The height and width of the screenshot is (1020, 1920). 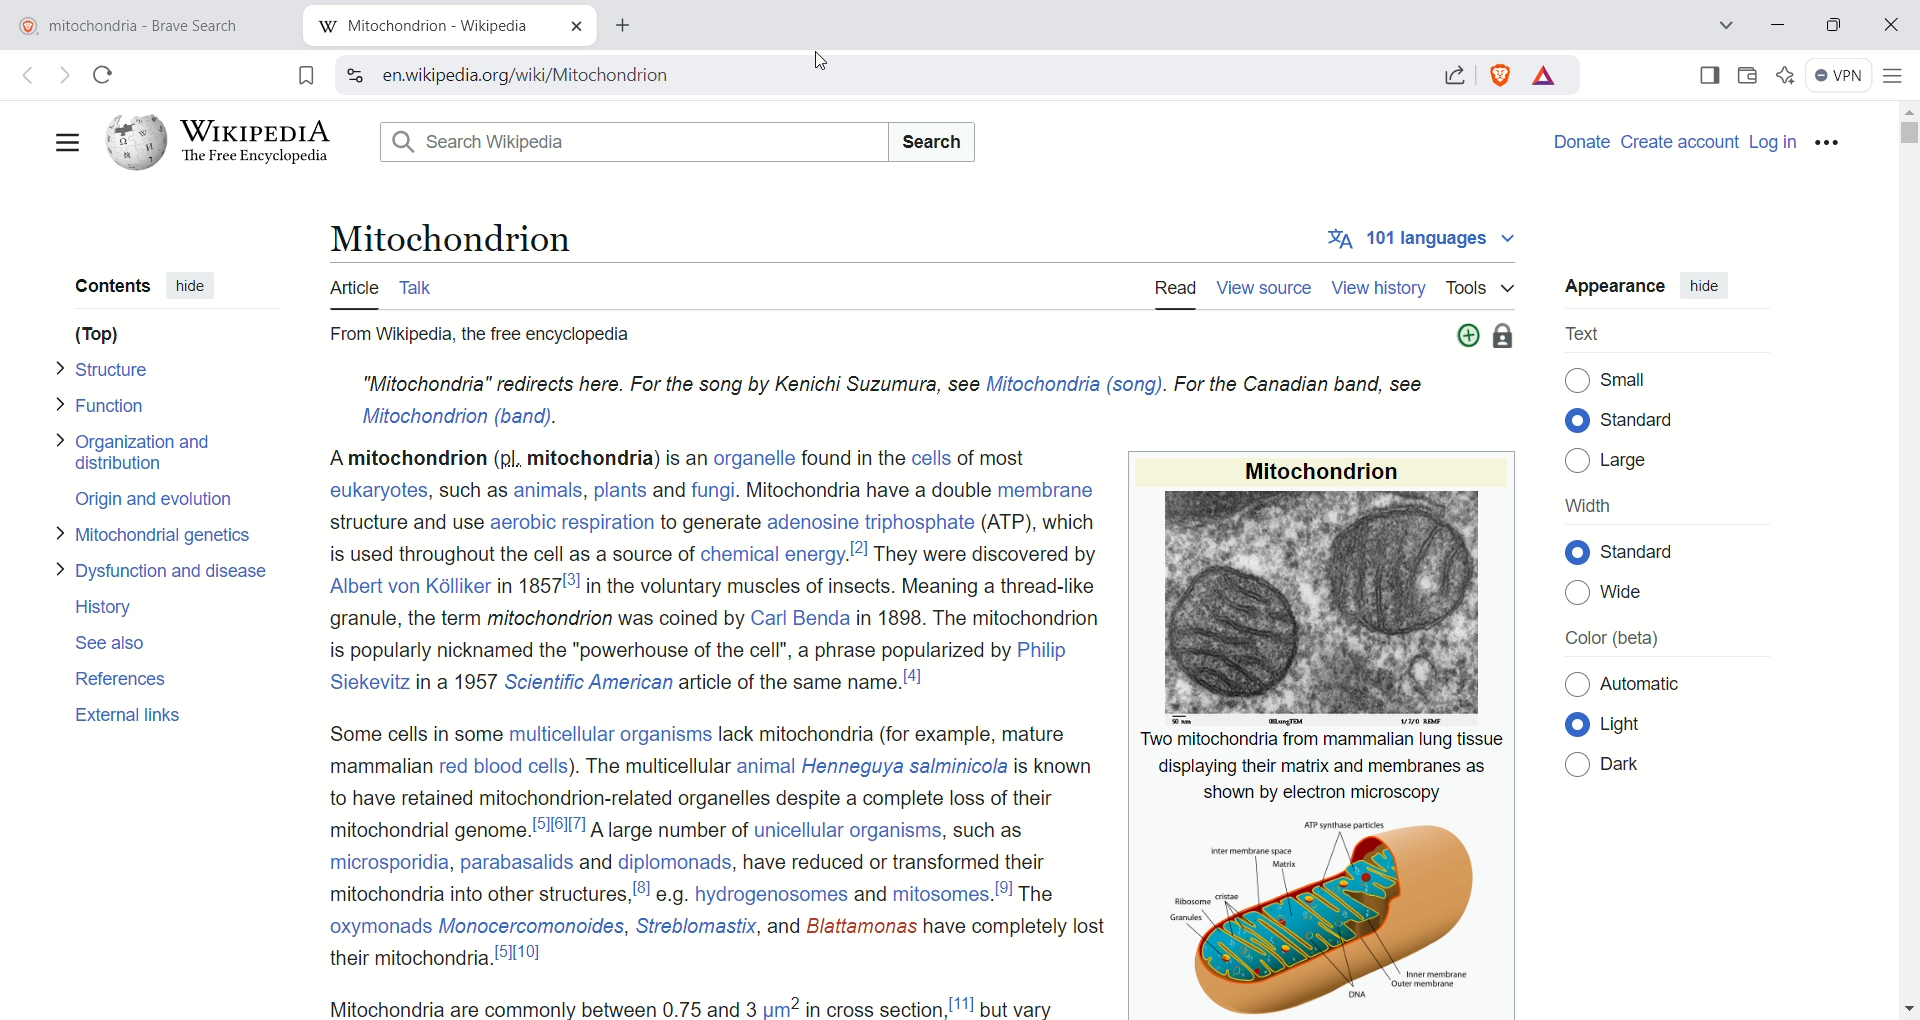 I want to click on rewards, so click(x=1545, y=74).